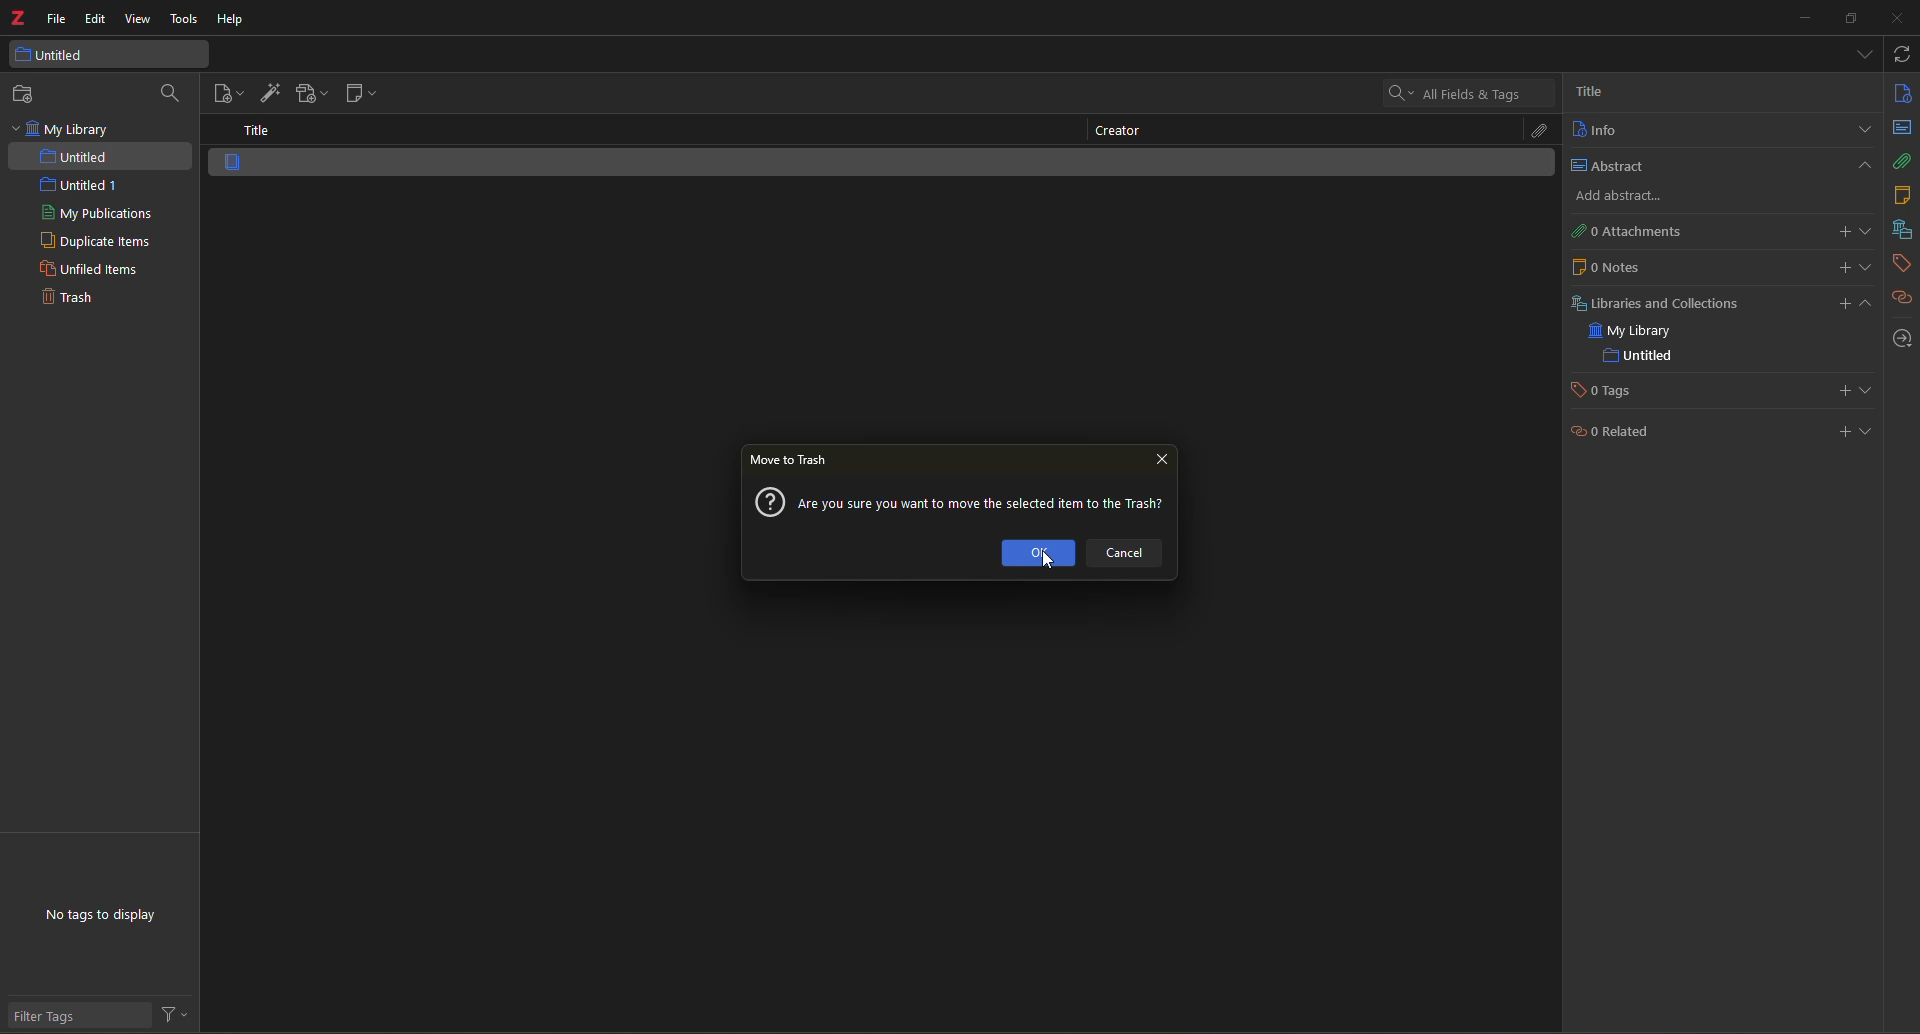  Describe the element at coordinates (116, 919) in the screenshot. I see `no tags` at that location.